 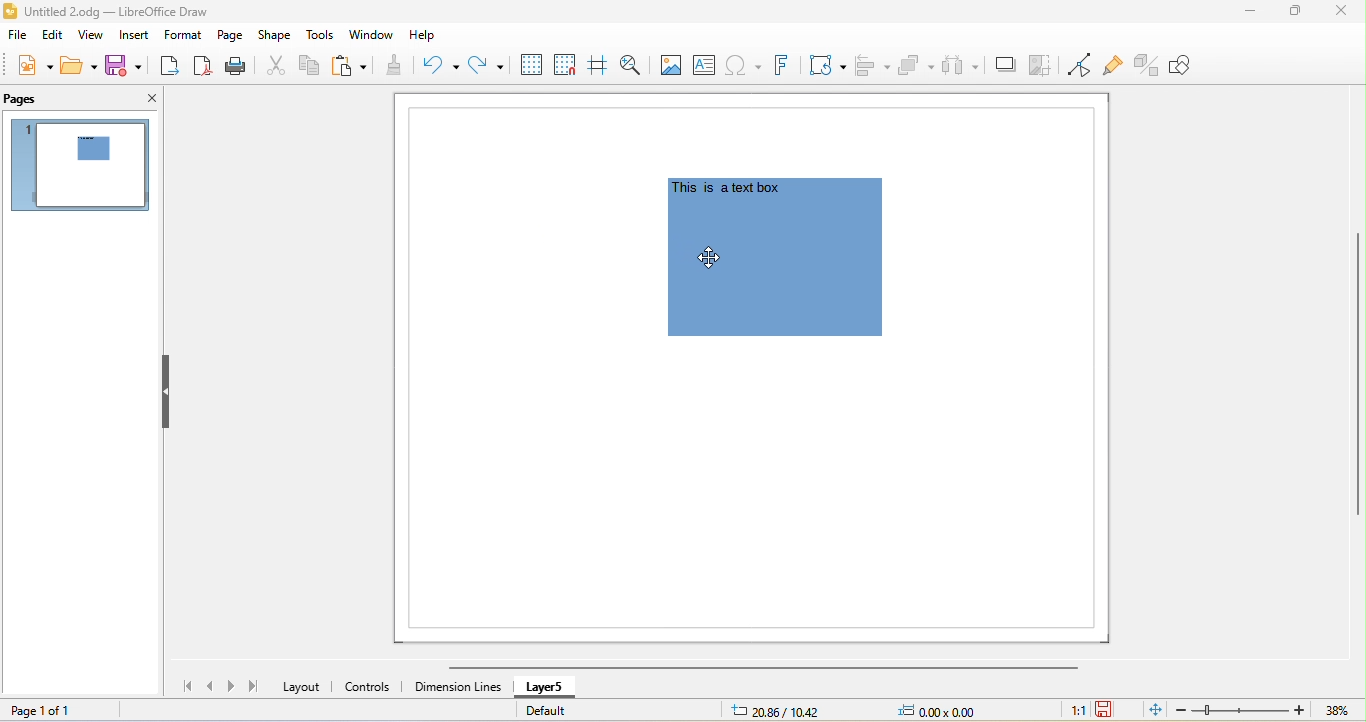 What do you see at coordinates (1296, 12) in the screenshot?
I see `maximize` at bounding box center [1296, 12].